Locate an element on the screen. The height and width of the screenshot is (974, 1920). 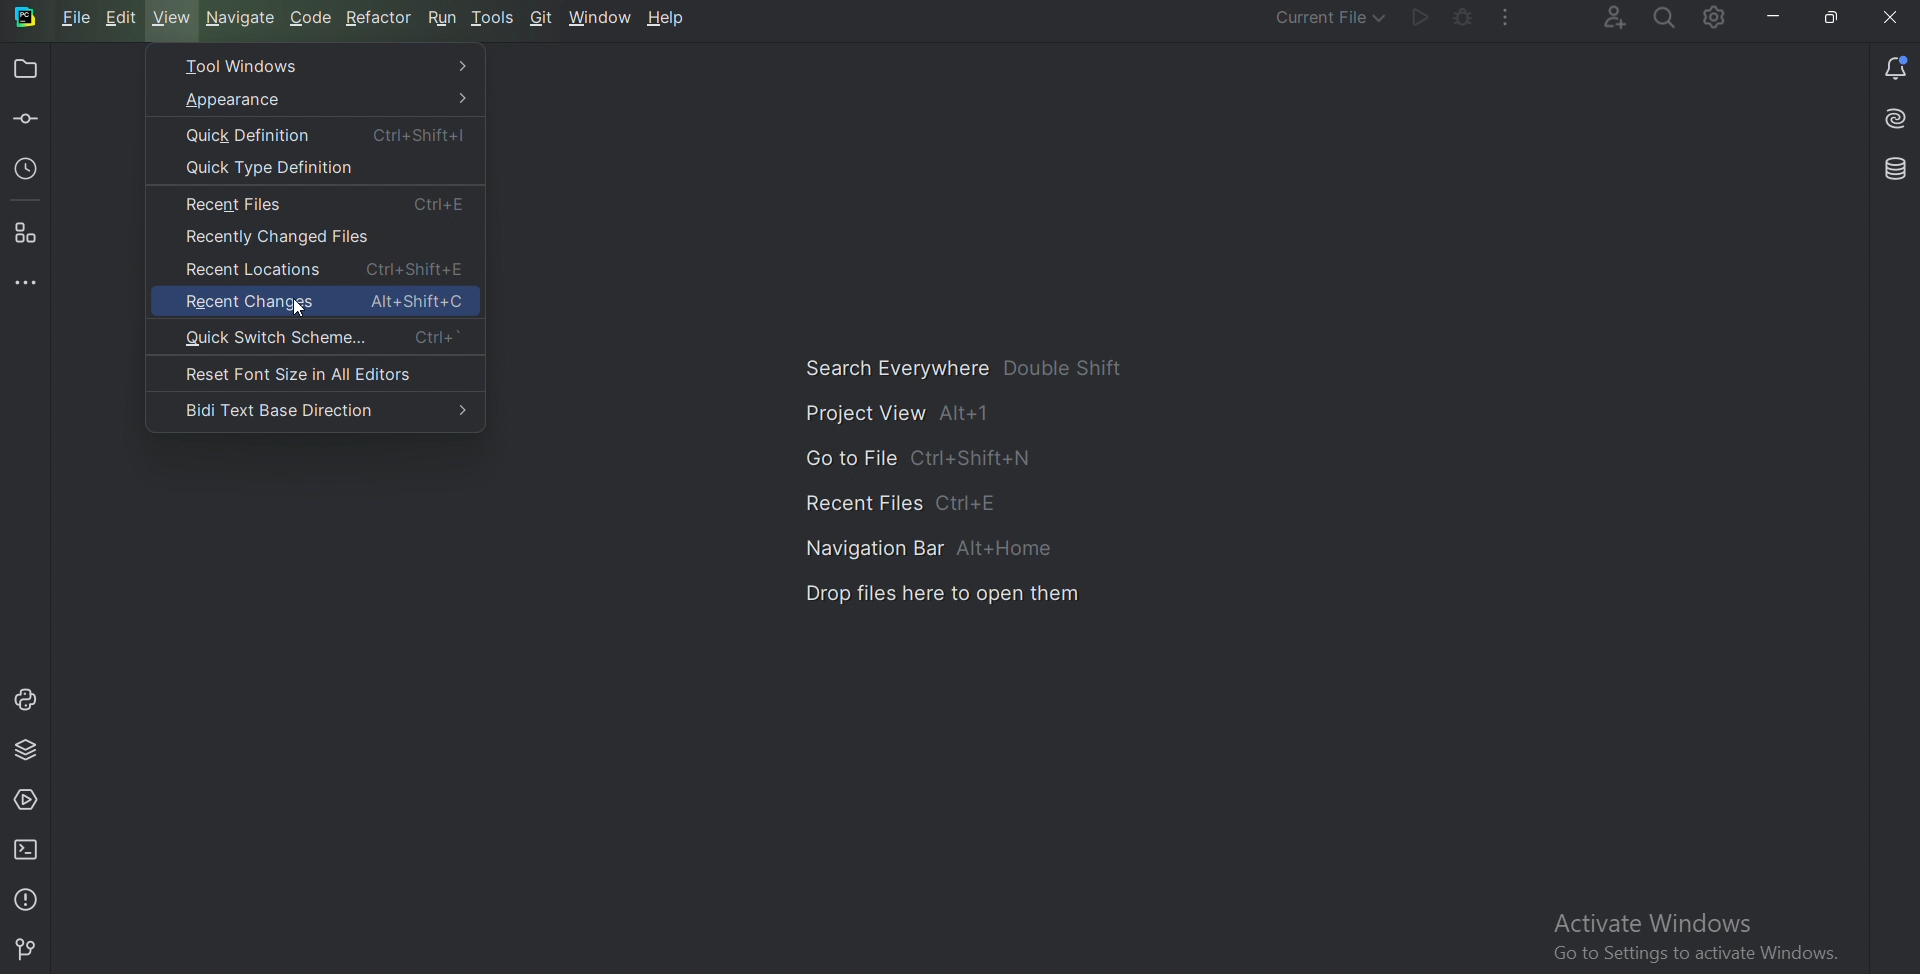
Tool windows is located at coordinates (316, 65).